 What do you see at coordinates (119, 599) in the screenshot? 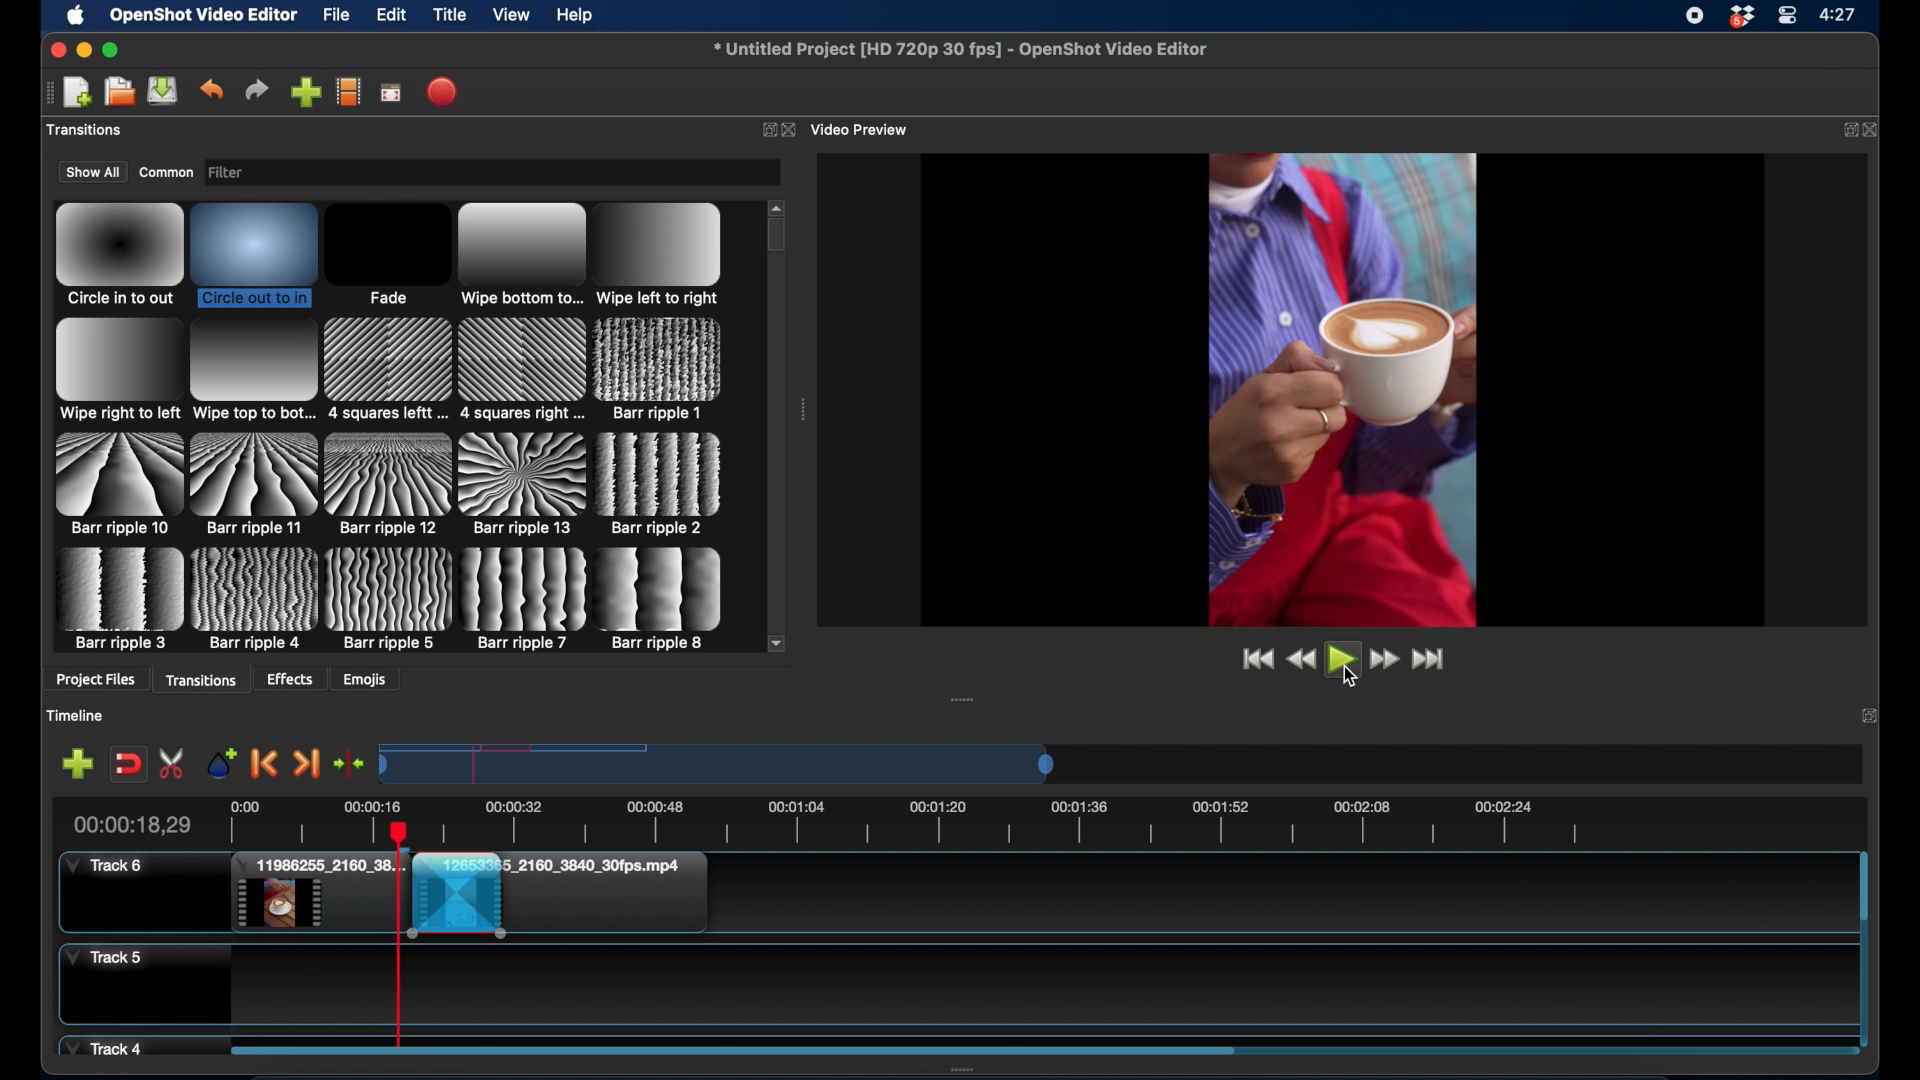
I see `transition` at bounding box center [119, 599].